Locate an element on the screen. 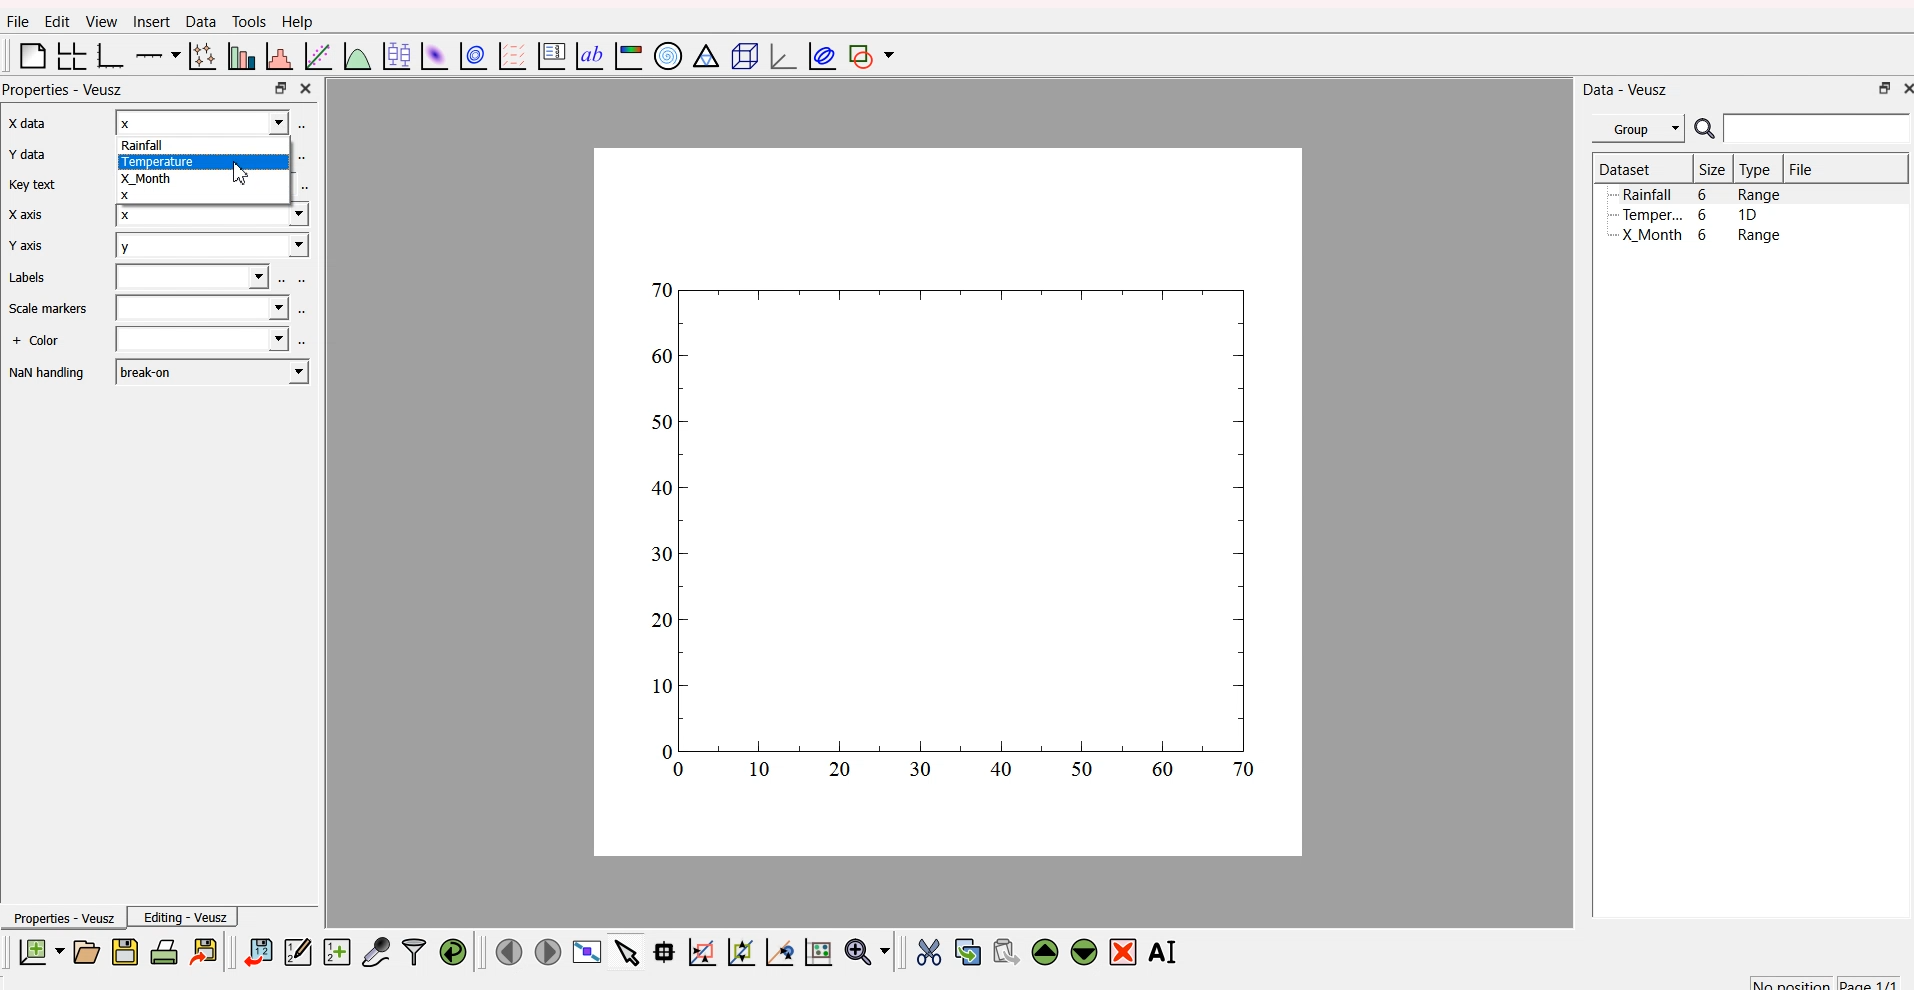 Image resolution: width=1914 pixels, height=990 pixels. select items from graph is located at coordinates (625, 954).